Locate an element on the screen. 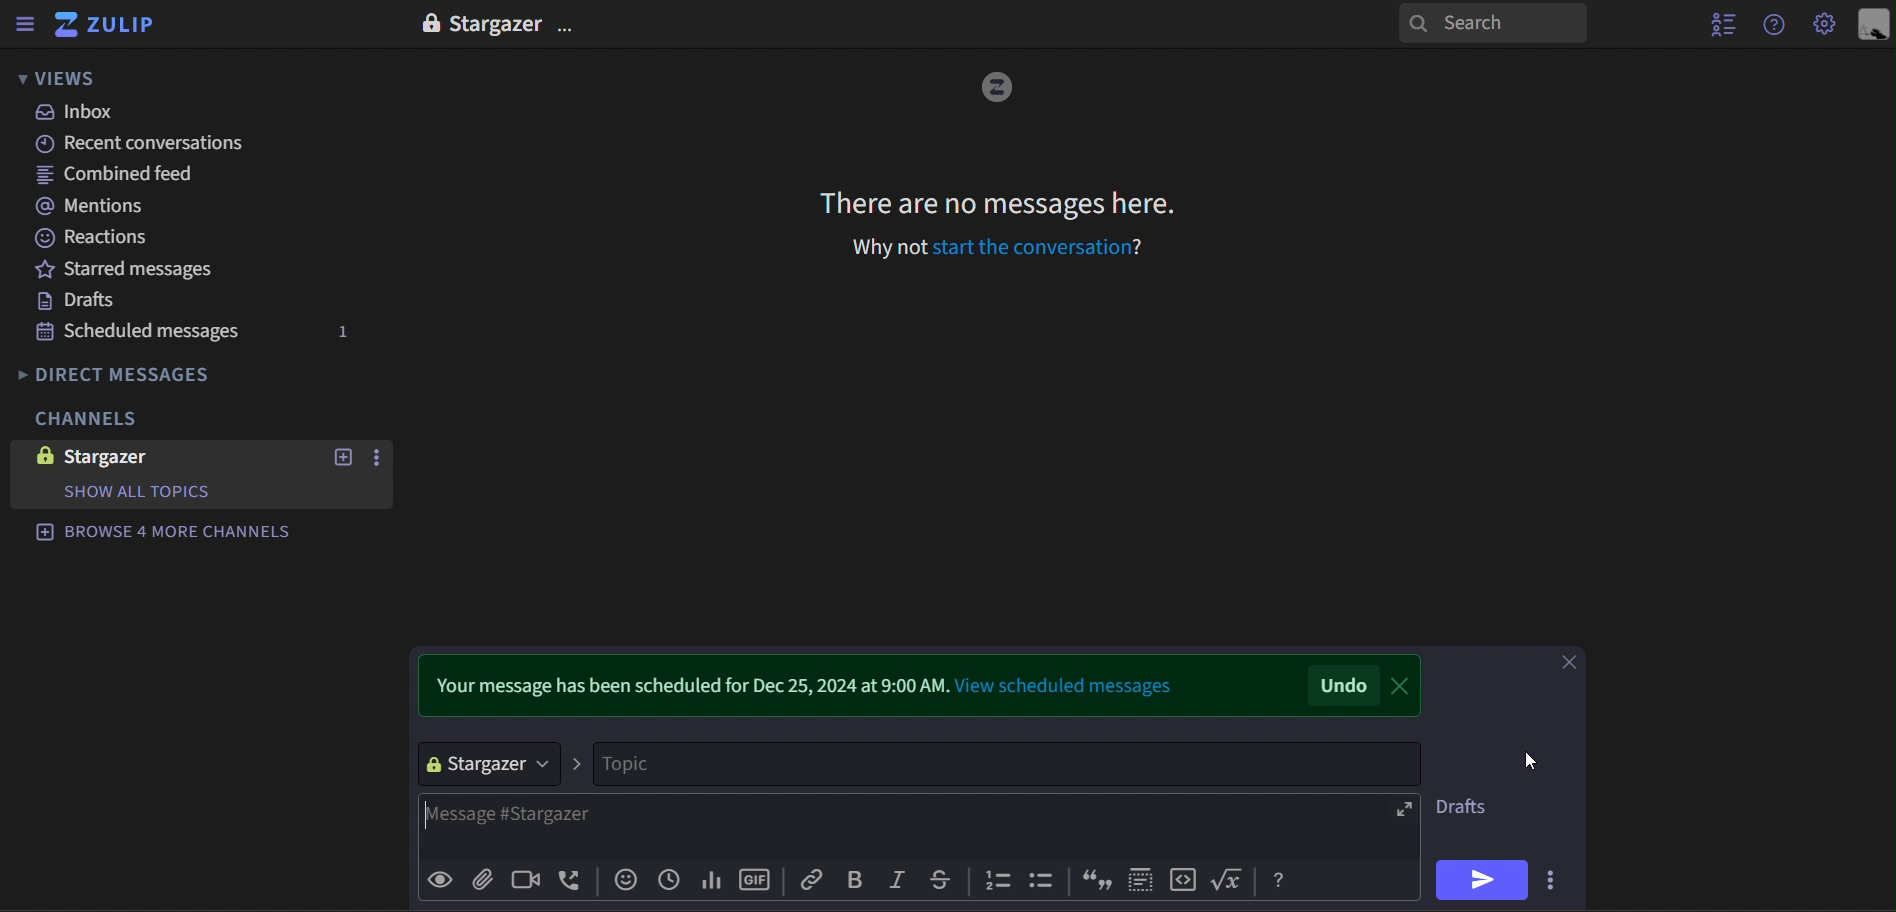  There are no messages here is located at coordinates (1003, 207).